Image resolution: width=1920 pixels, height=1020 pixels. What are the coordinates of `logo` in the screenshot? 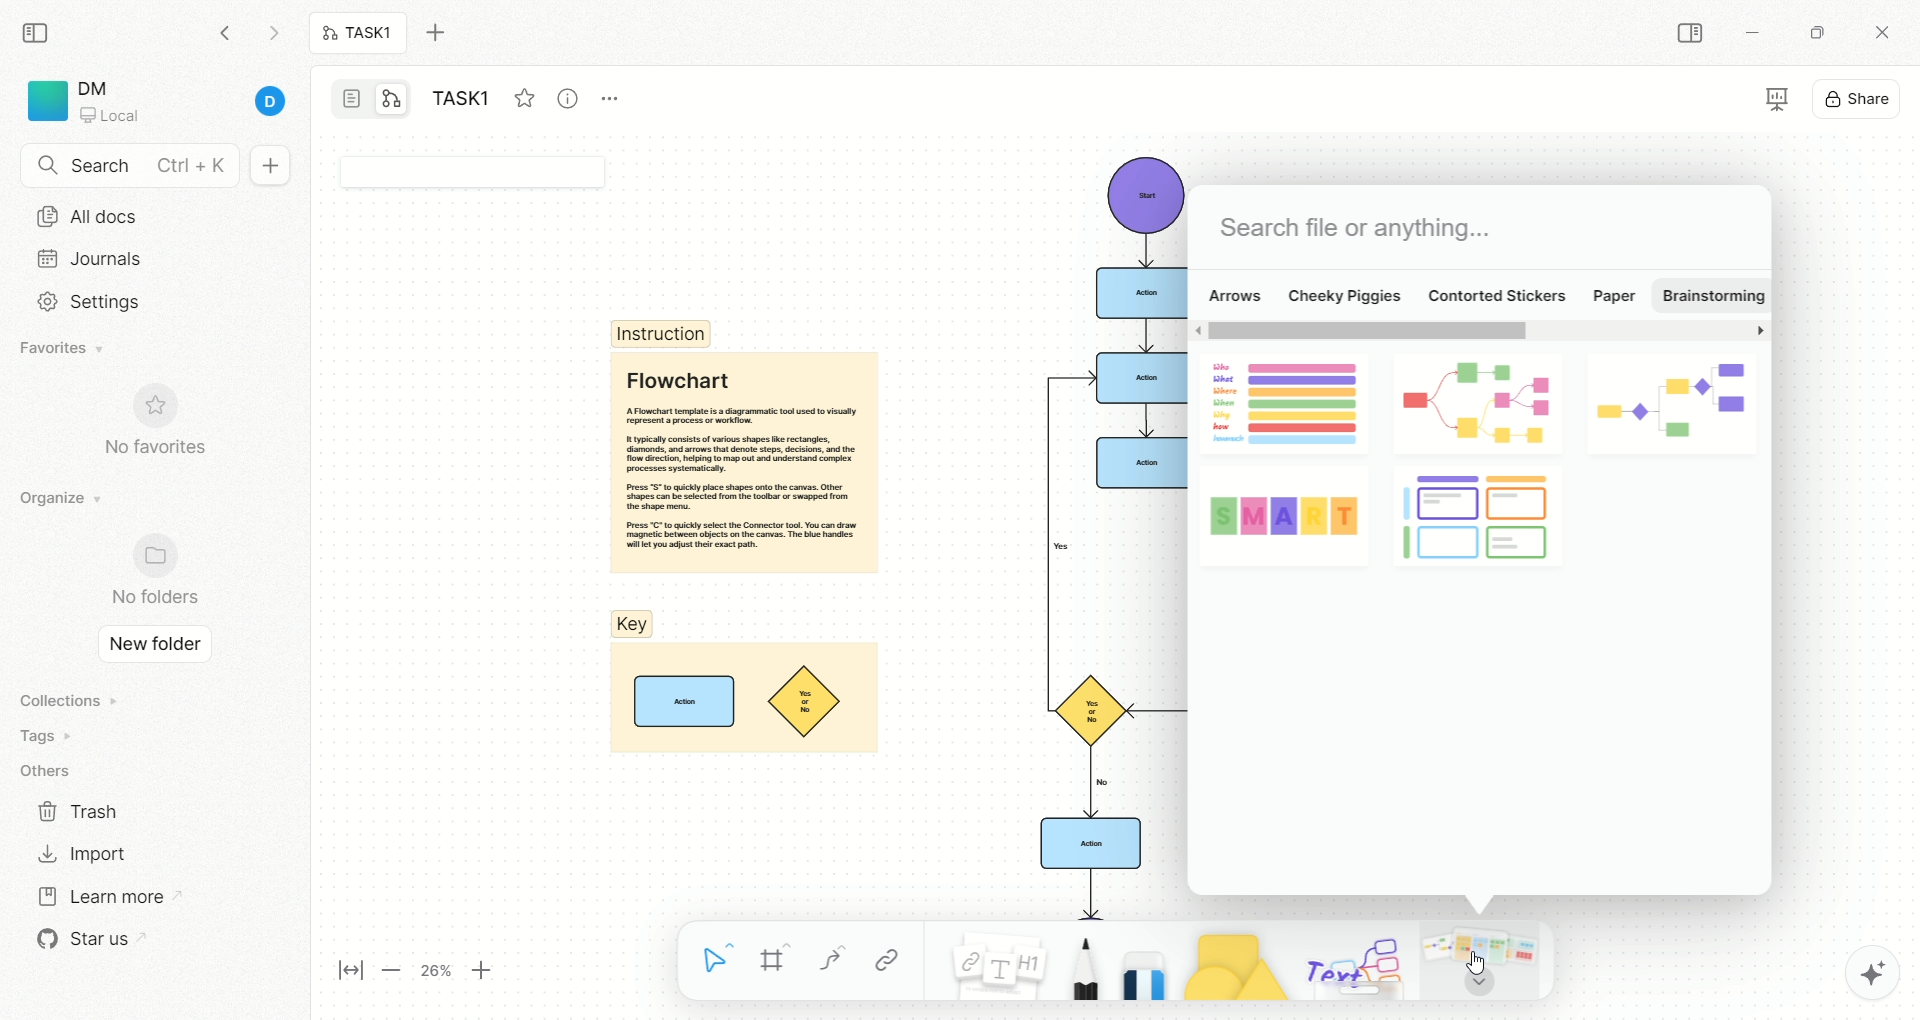 It's located at (44, 101).